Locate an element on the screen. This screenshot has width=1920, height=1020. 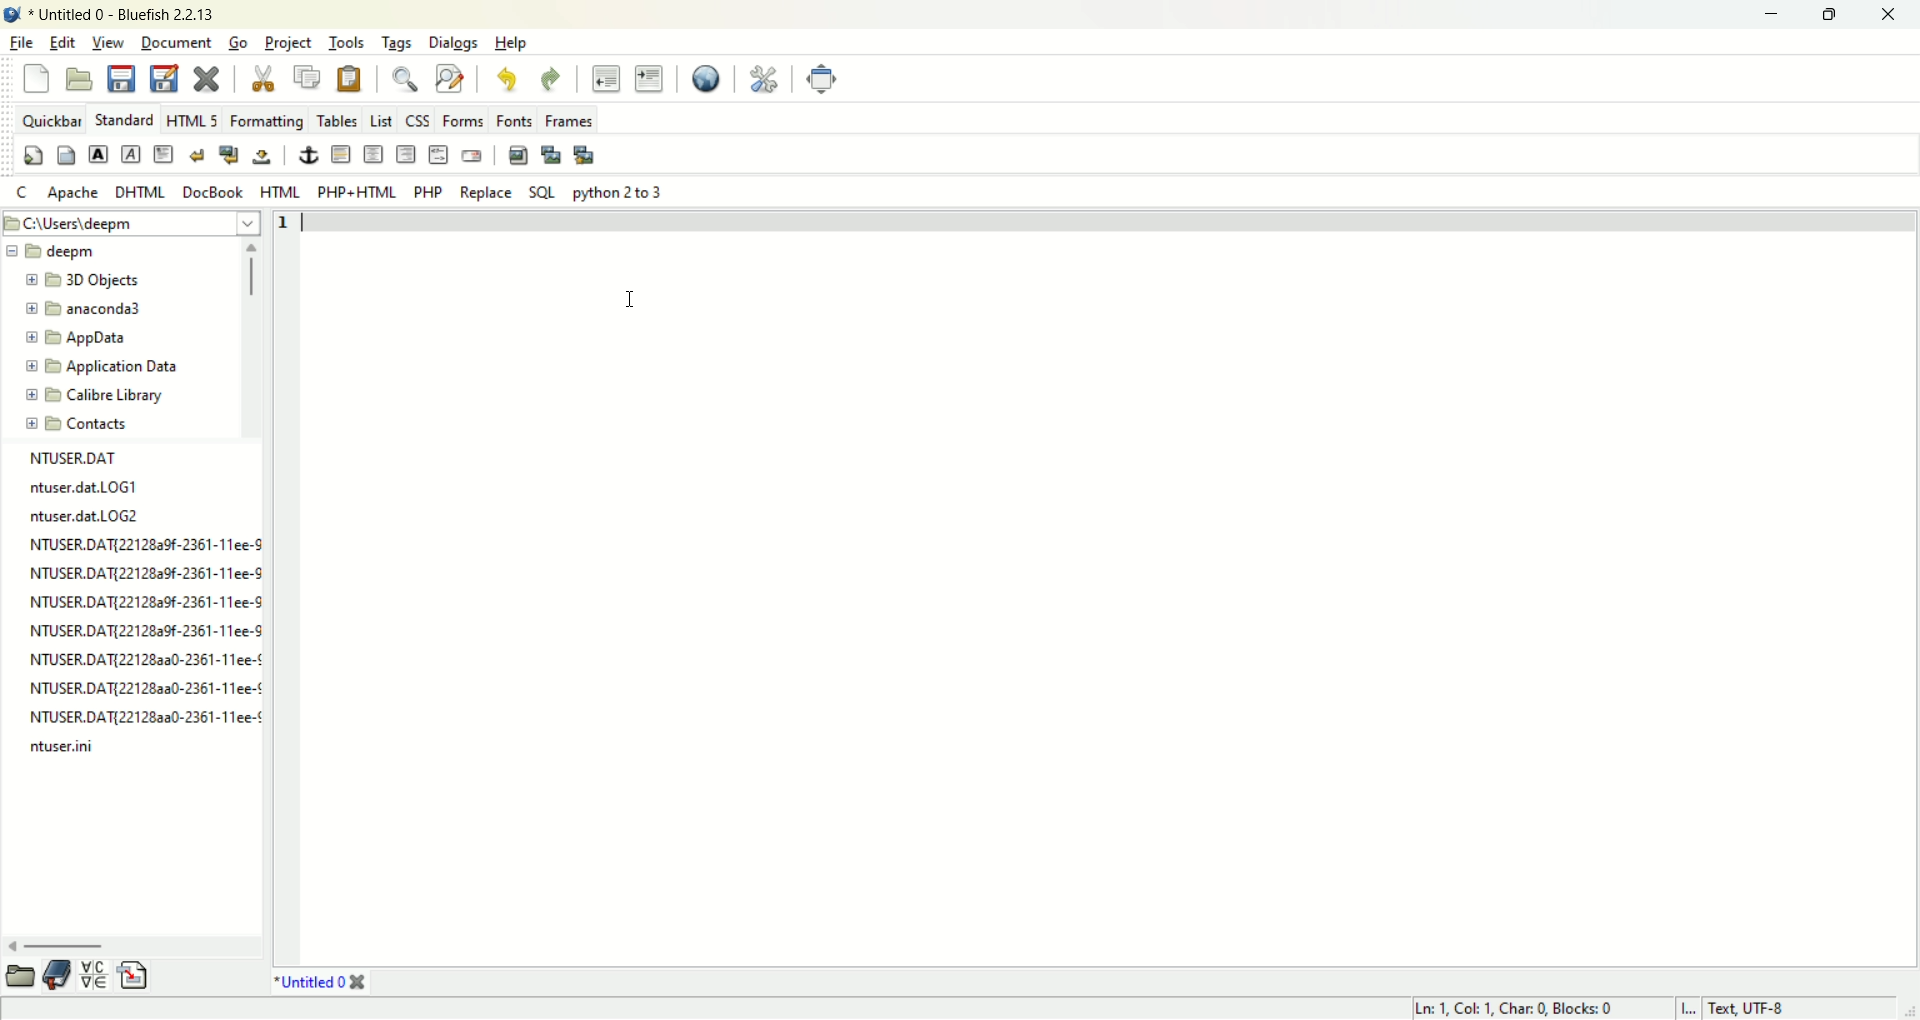
close is located at coordinates (205, 79).